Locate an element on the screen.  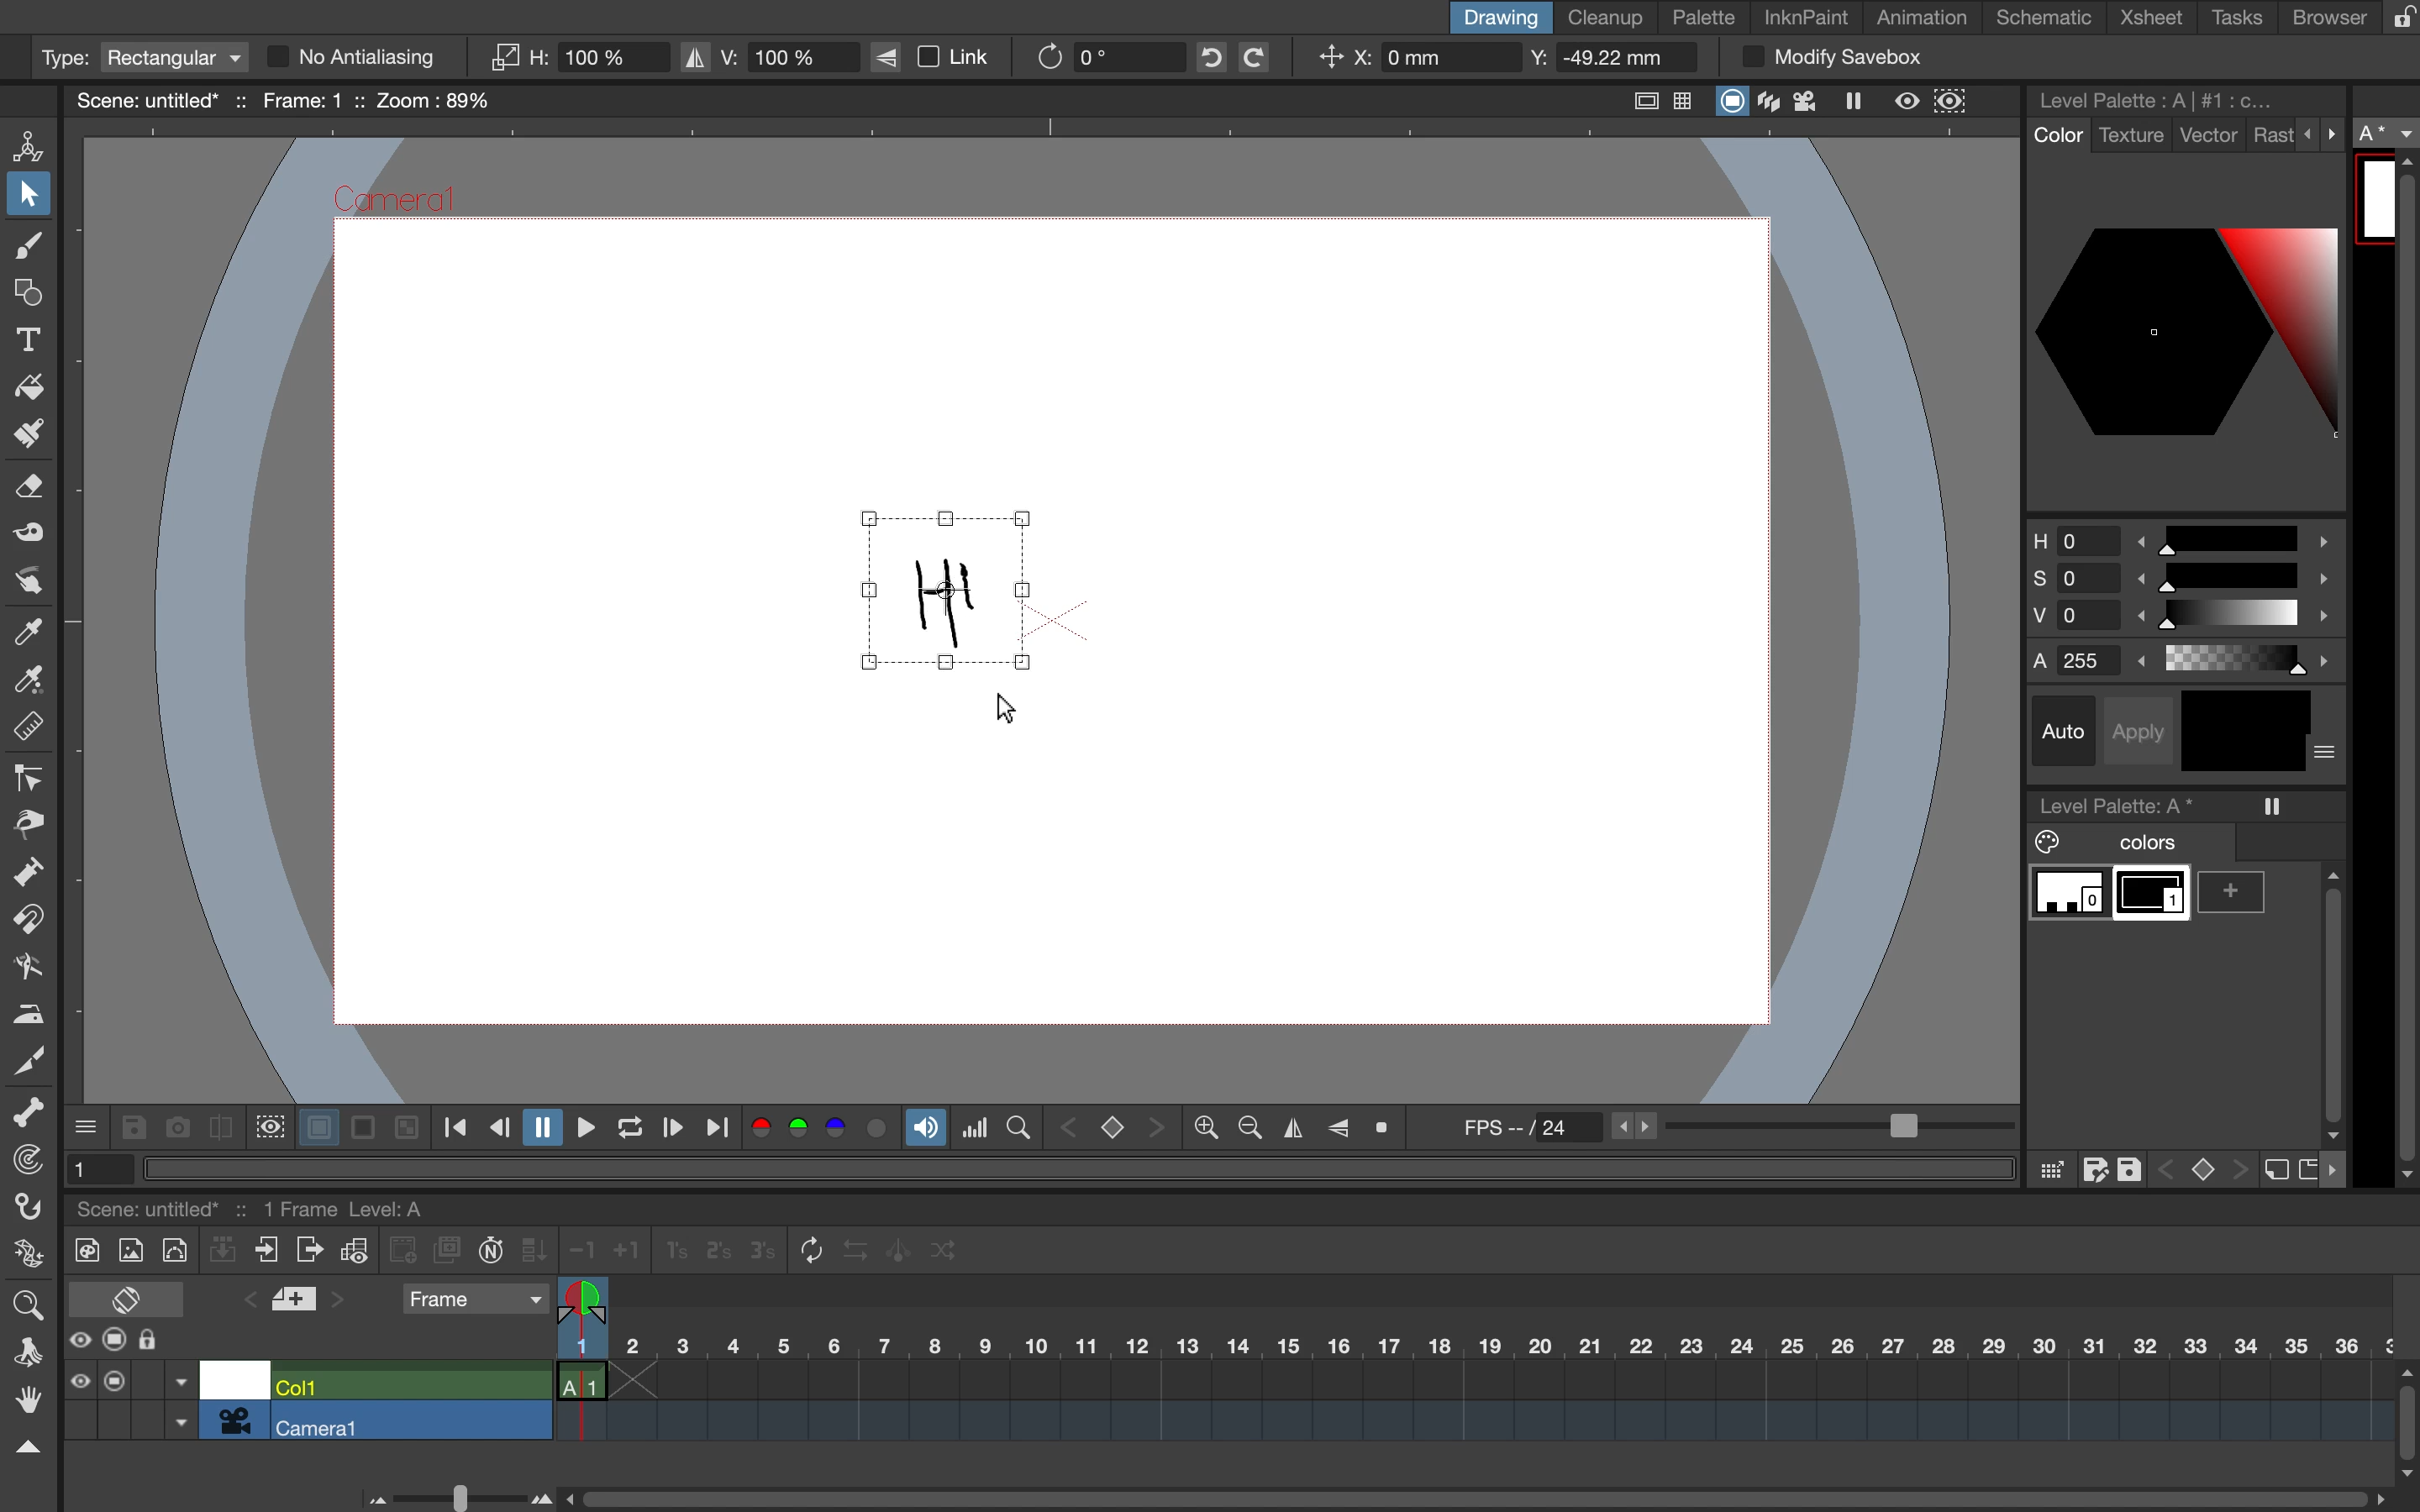
colors is located at coordinates (2118, 843).